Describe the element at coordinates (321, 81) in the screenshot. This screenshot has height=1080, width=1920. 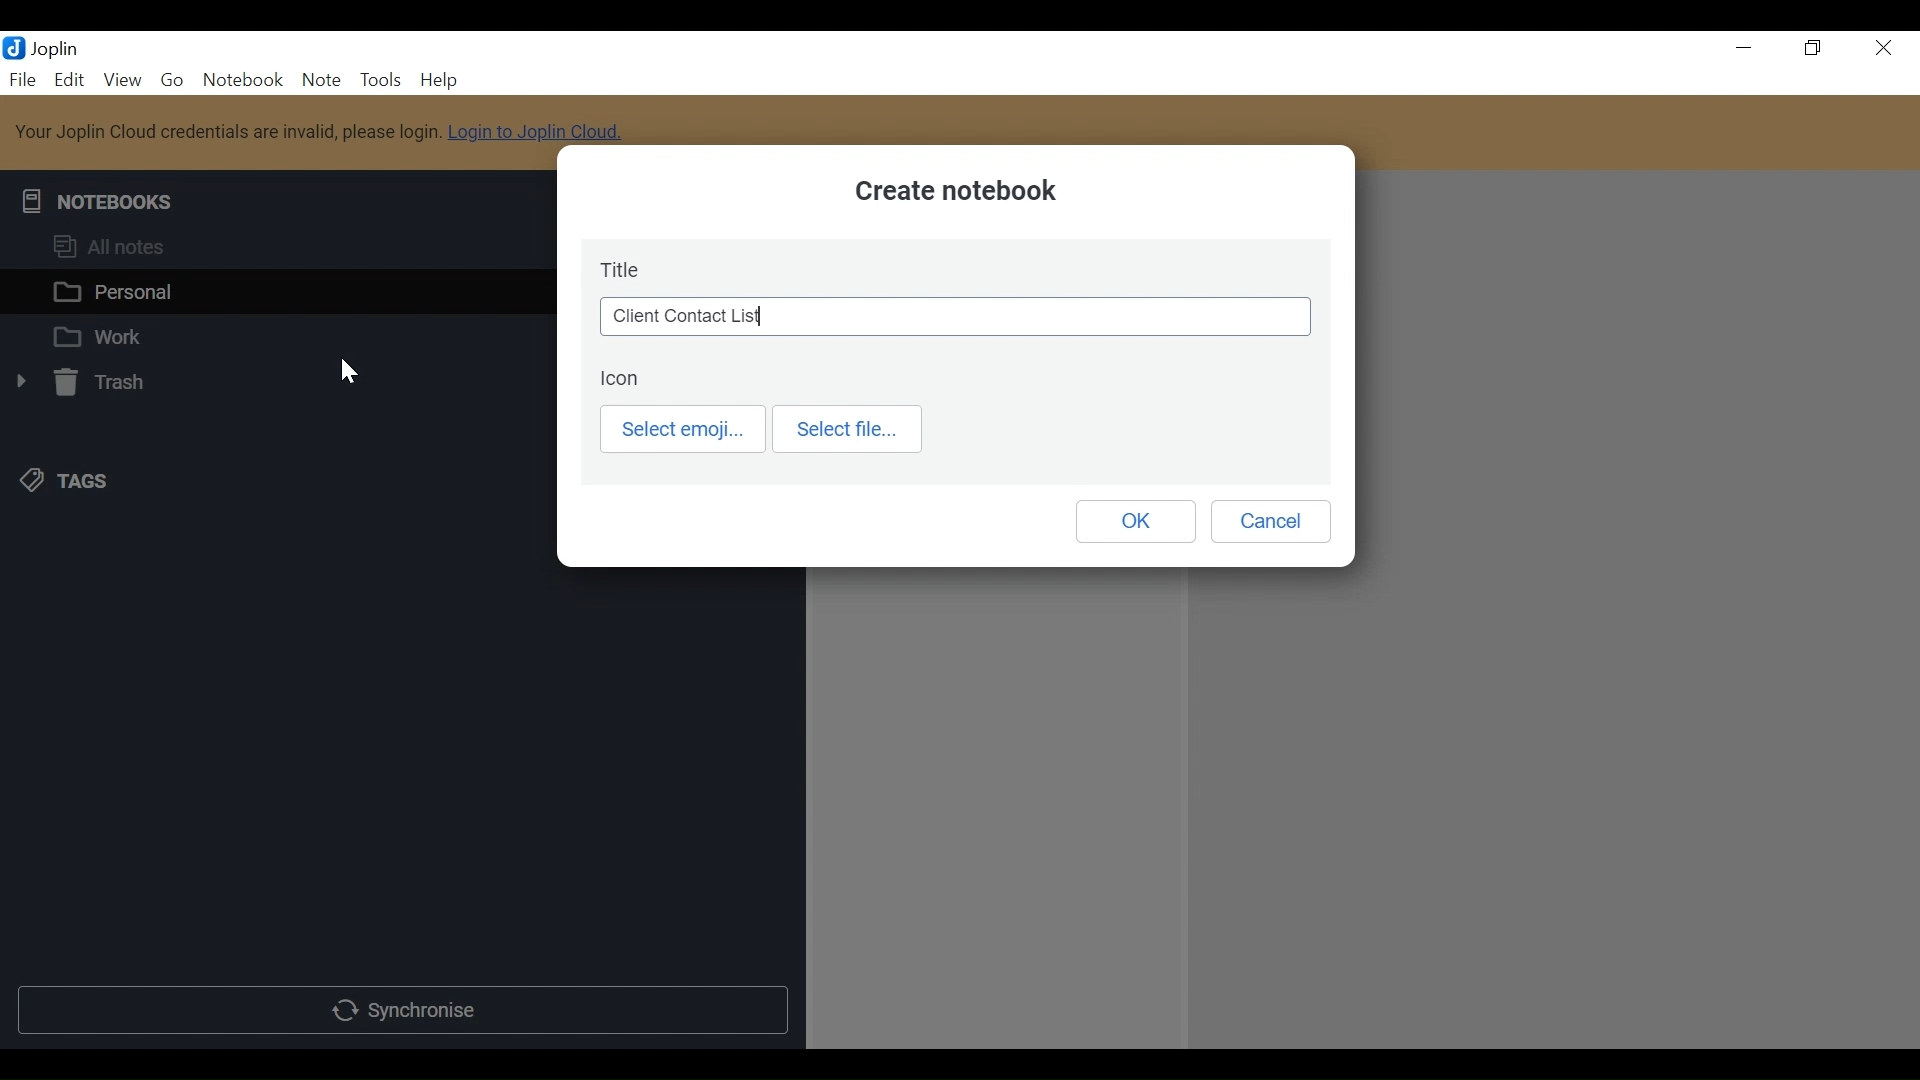
I see `Note` at that location.